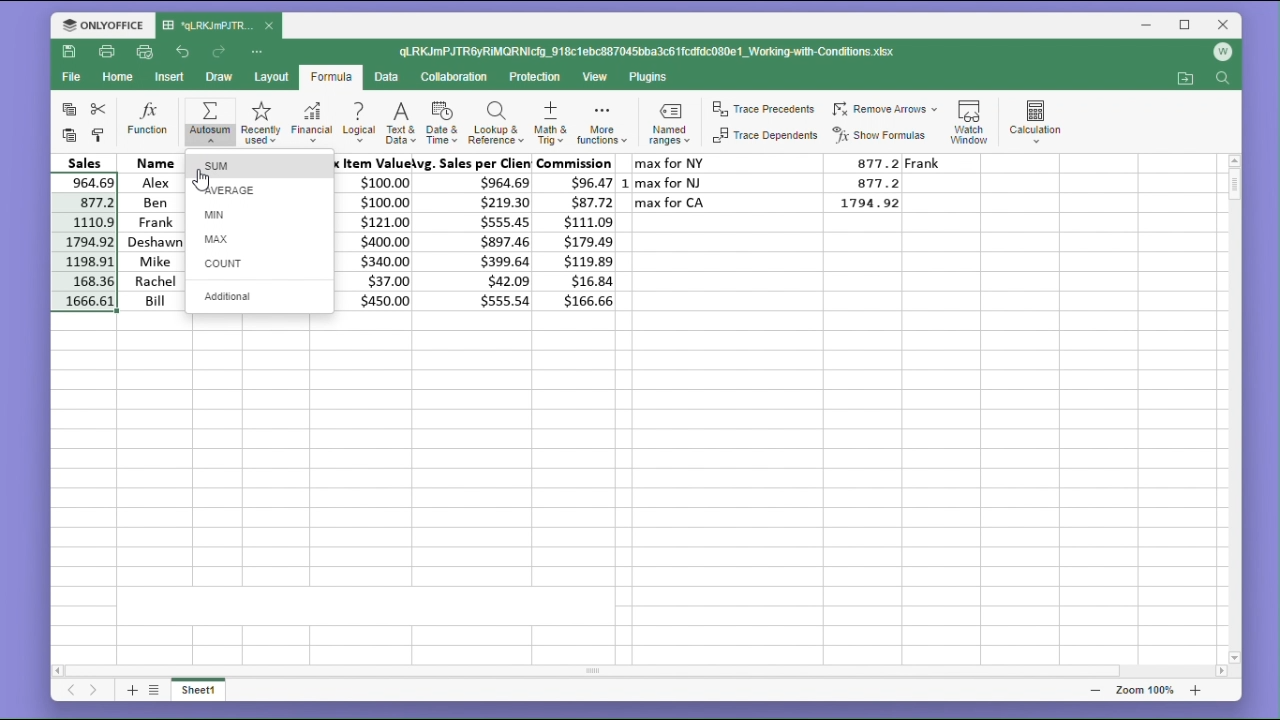 The image size is (1280, 720). What do you see at coordinates (146, 53) in the screenshot?
I see `quick print` at bounding box center [146, 53].